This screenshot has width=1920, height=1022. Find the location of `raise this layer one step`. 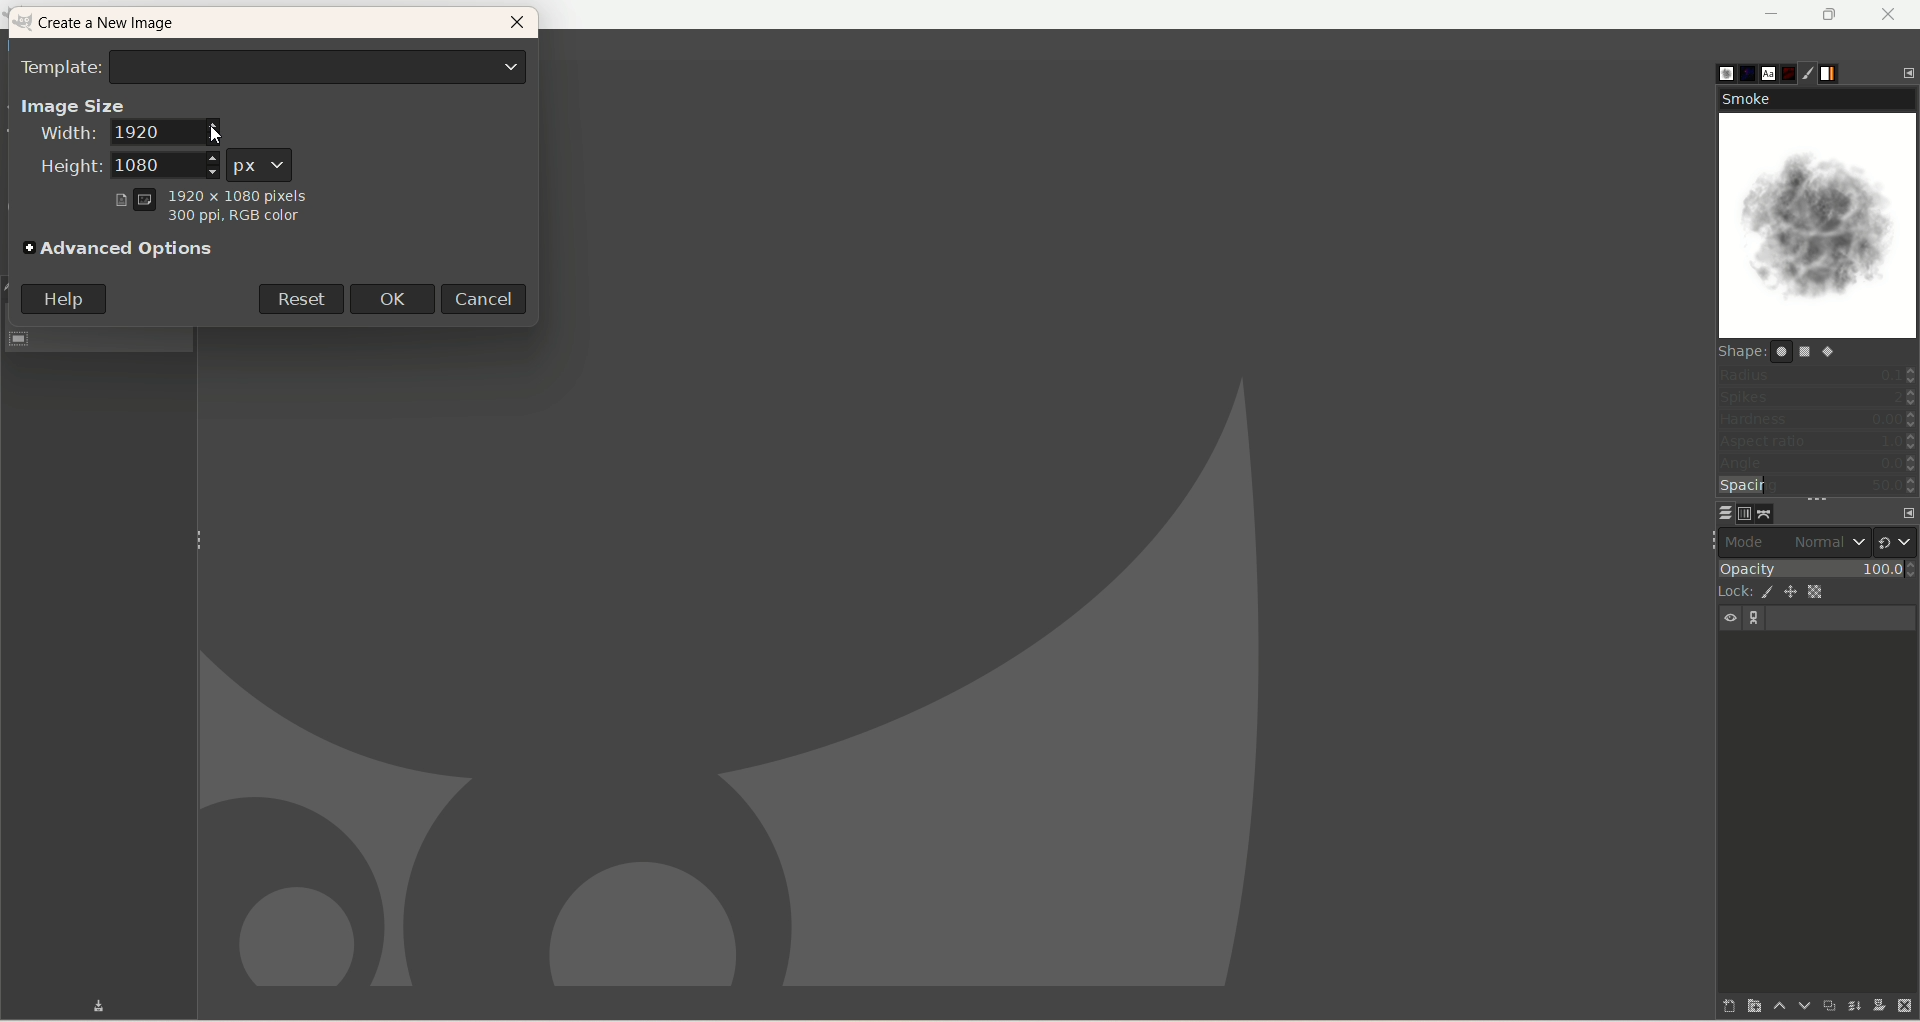

raise this layer one step is located at coordinates (1770, 1009).